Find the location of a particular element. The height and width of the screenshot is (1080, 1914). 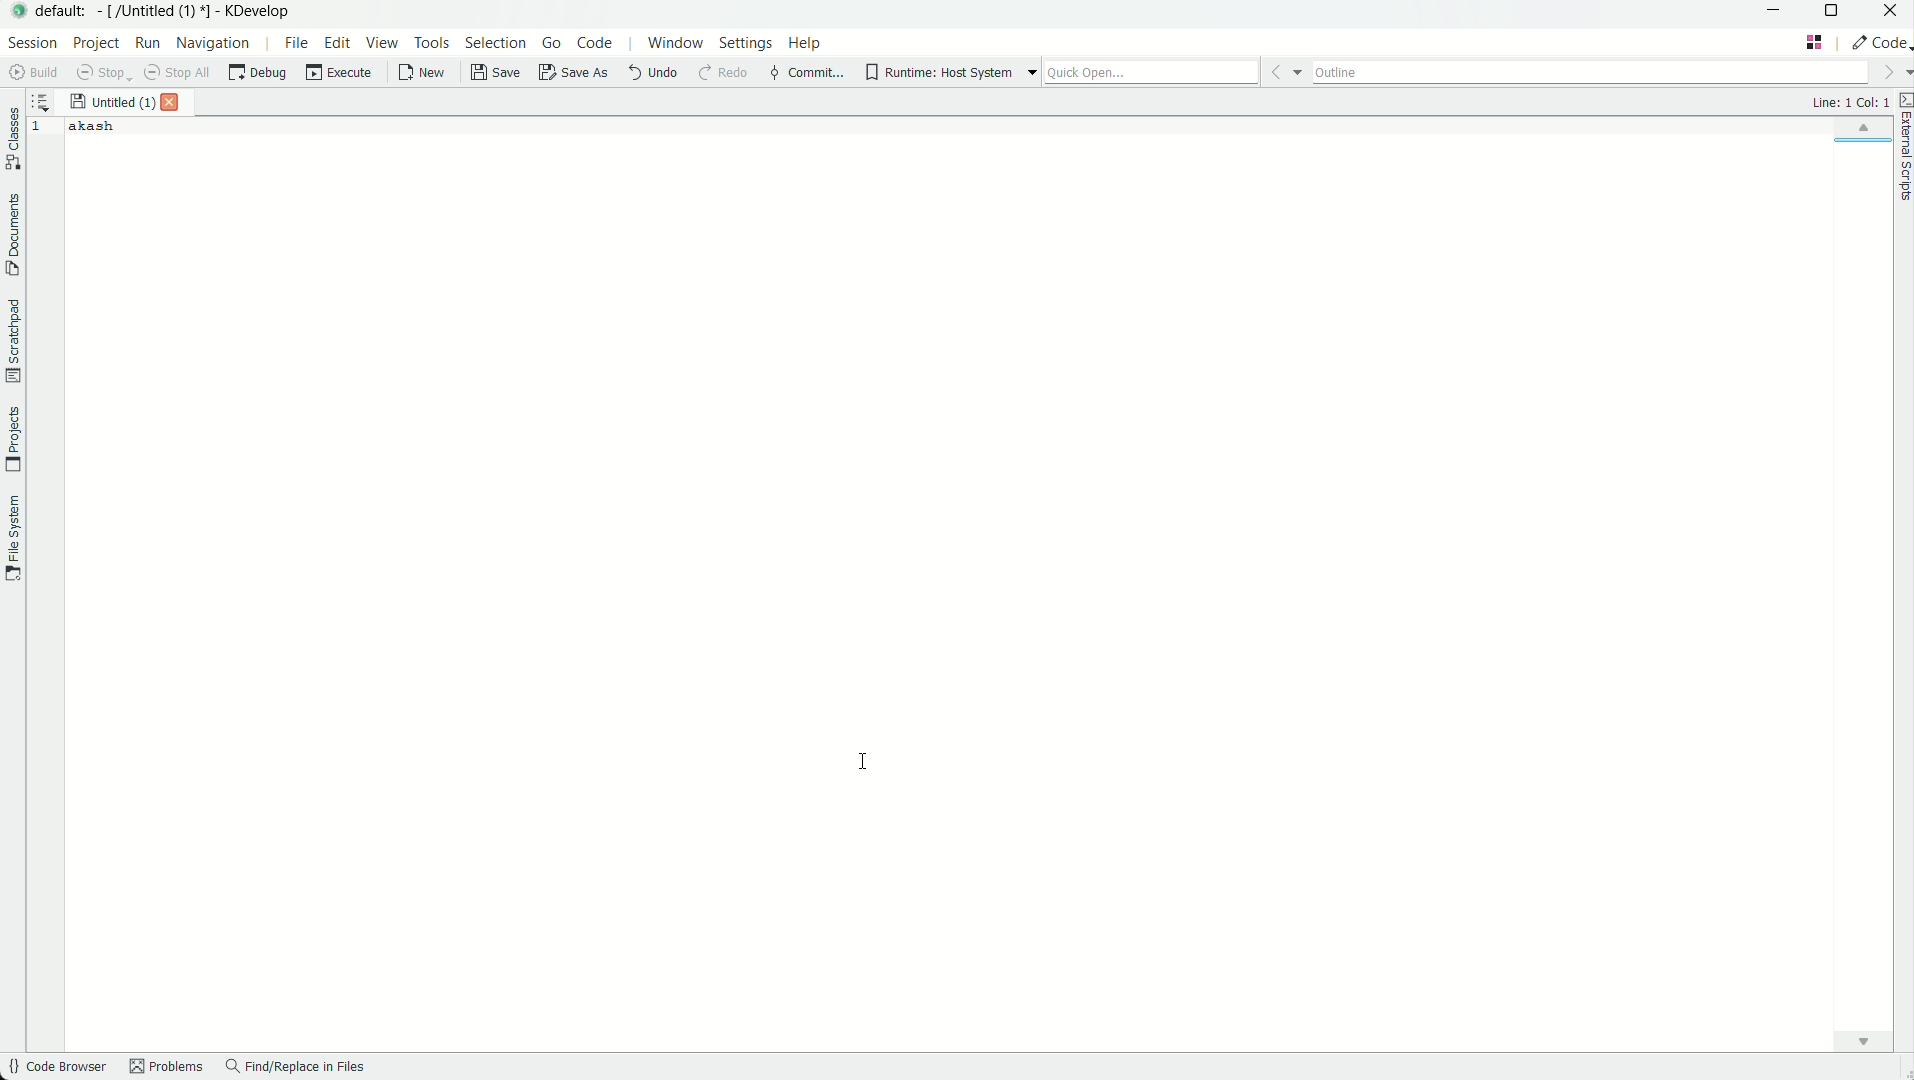

maximize or restore is located at coordinates (1836, 13).